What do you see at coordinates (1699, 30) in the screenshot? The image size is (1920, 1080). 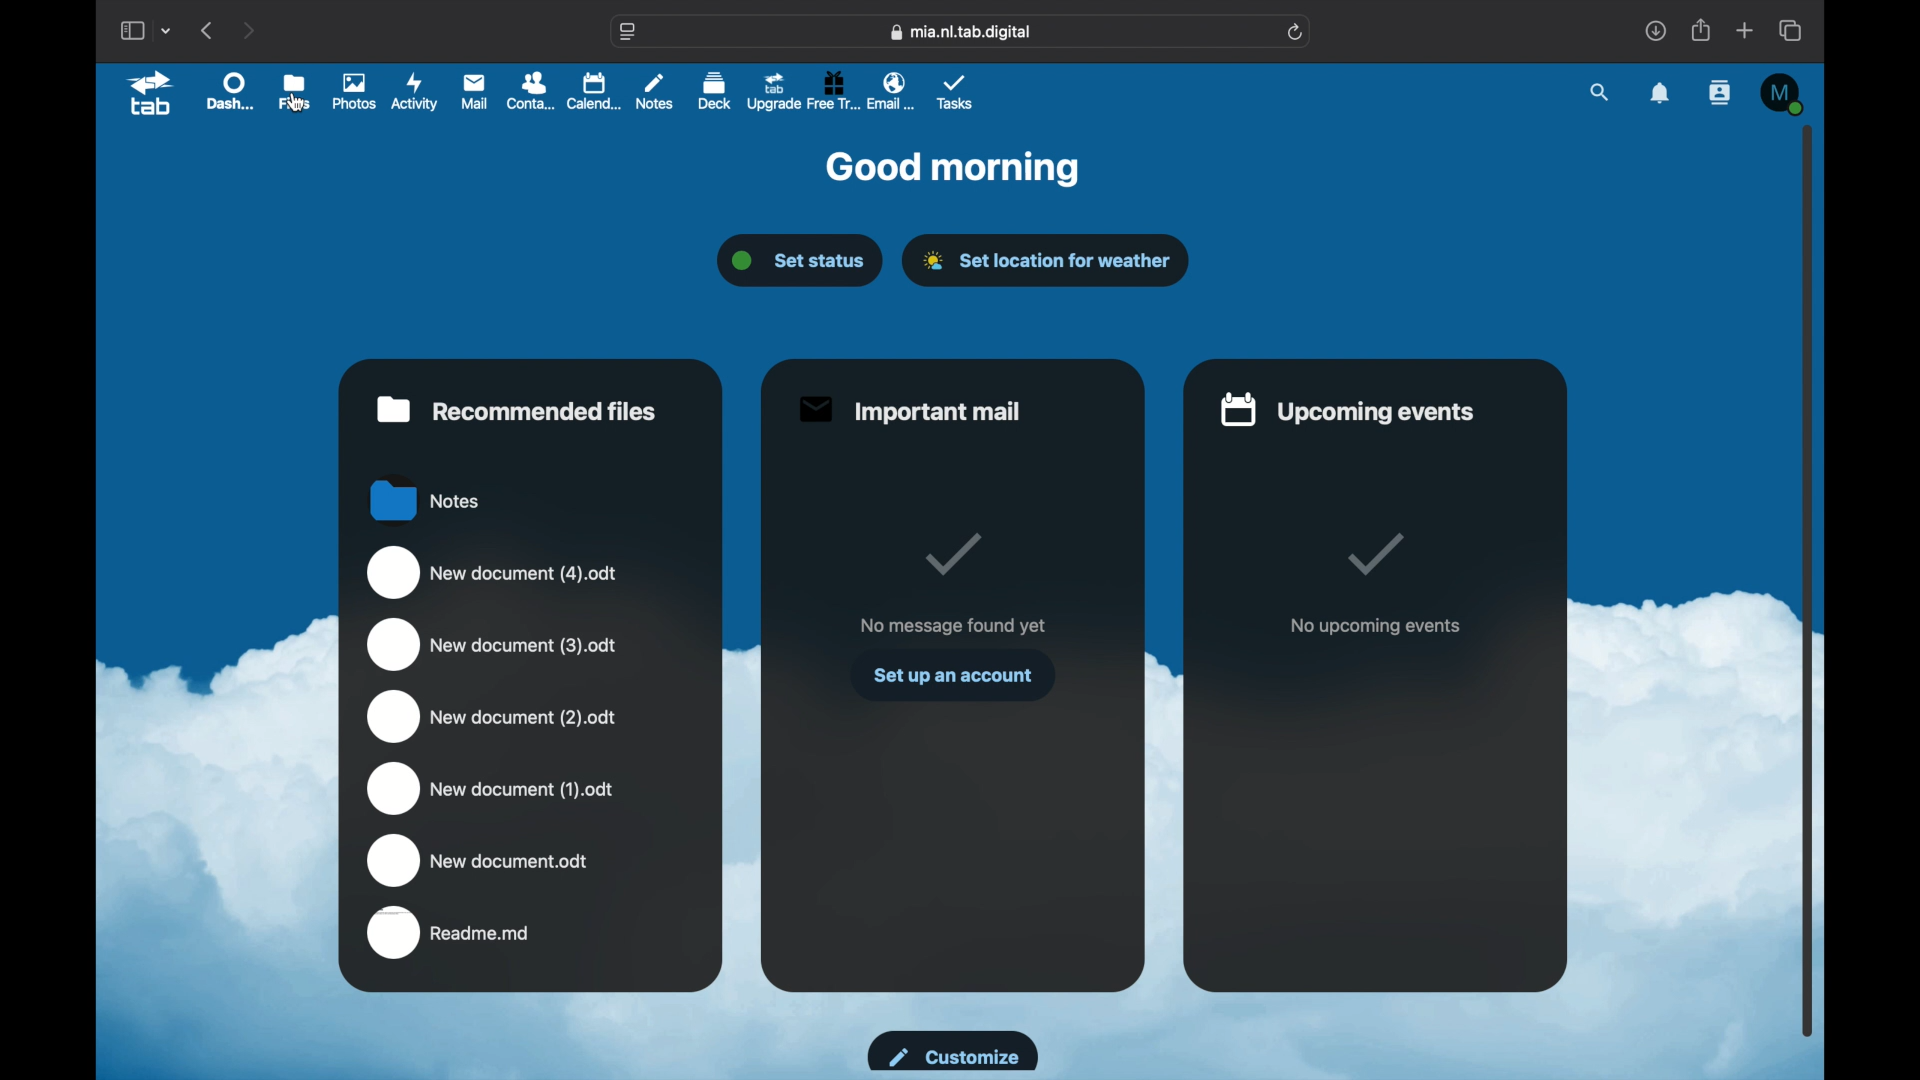 I see `share` at bounding box center [1699, 30].